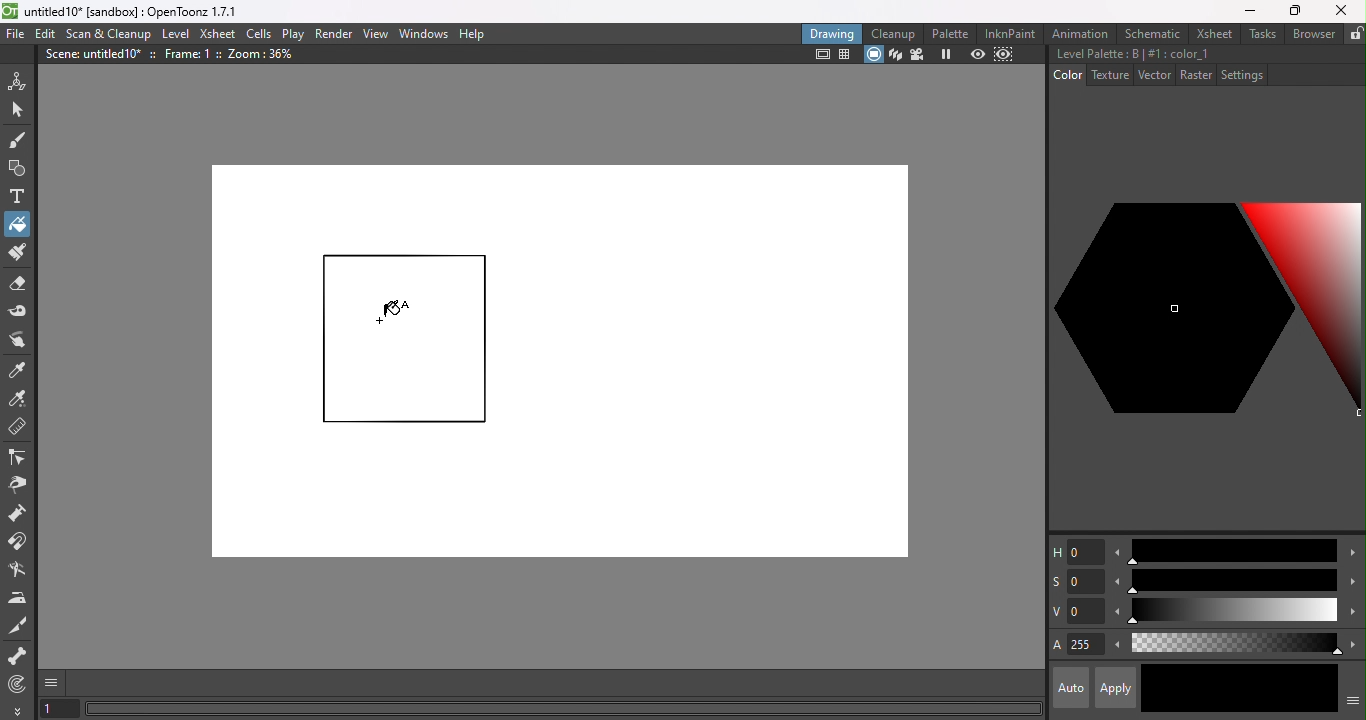 This screenshot has height=720, width=1366. I want to click on More tool, so click(18, 710).